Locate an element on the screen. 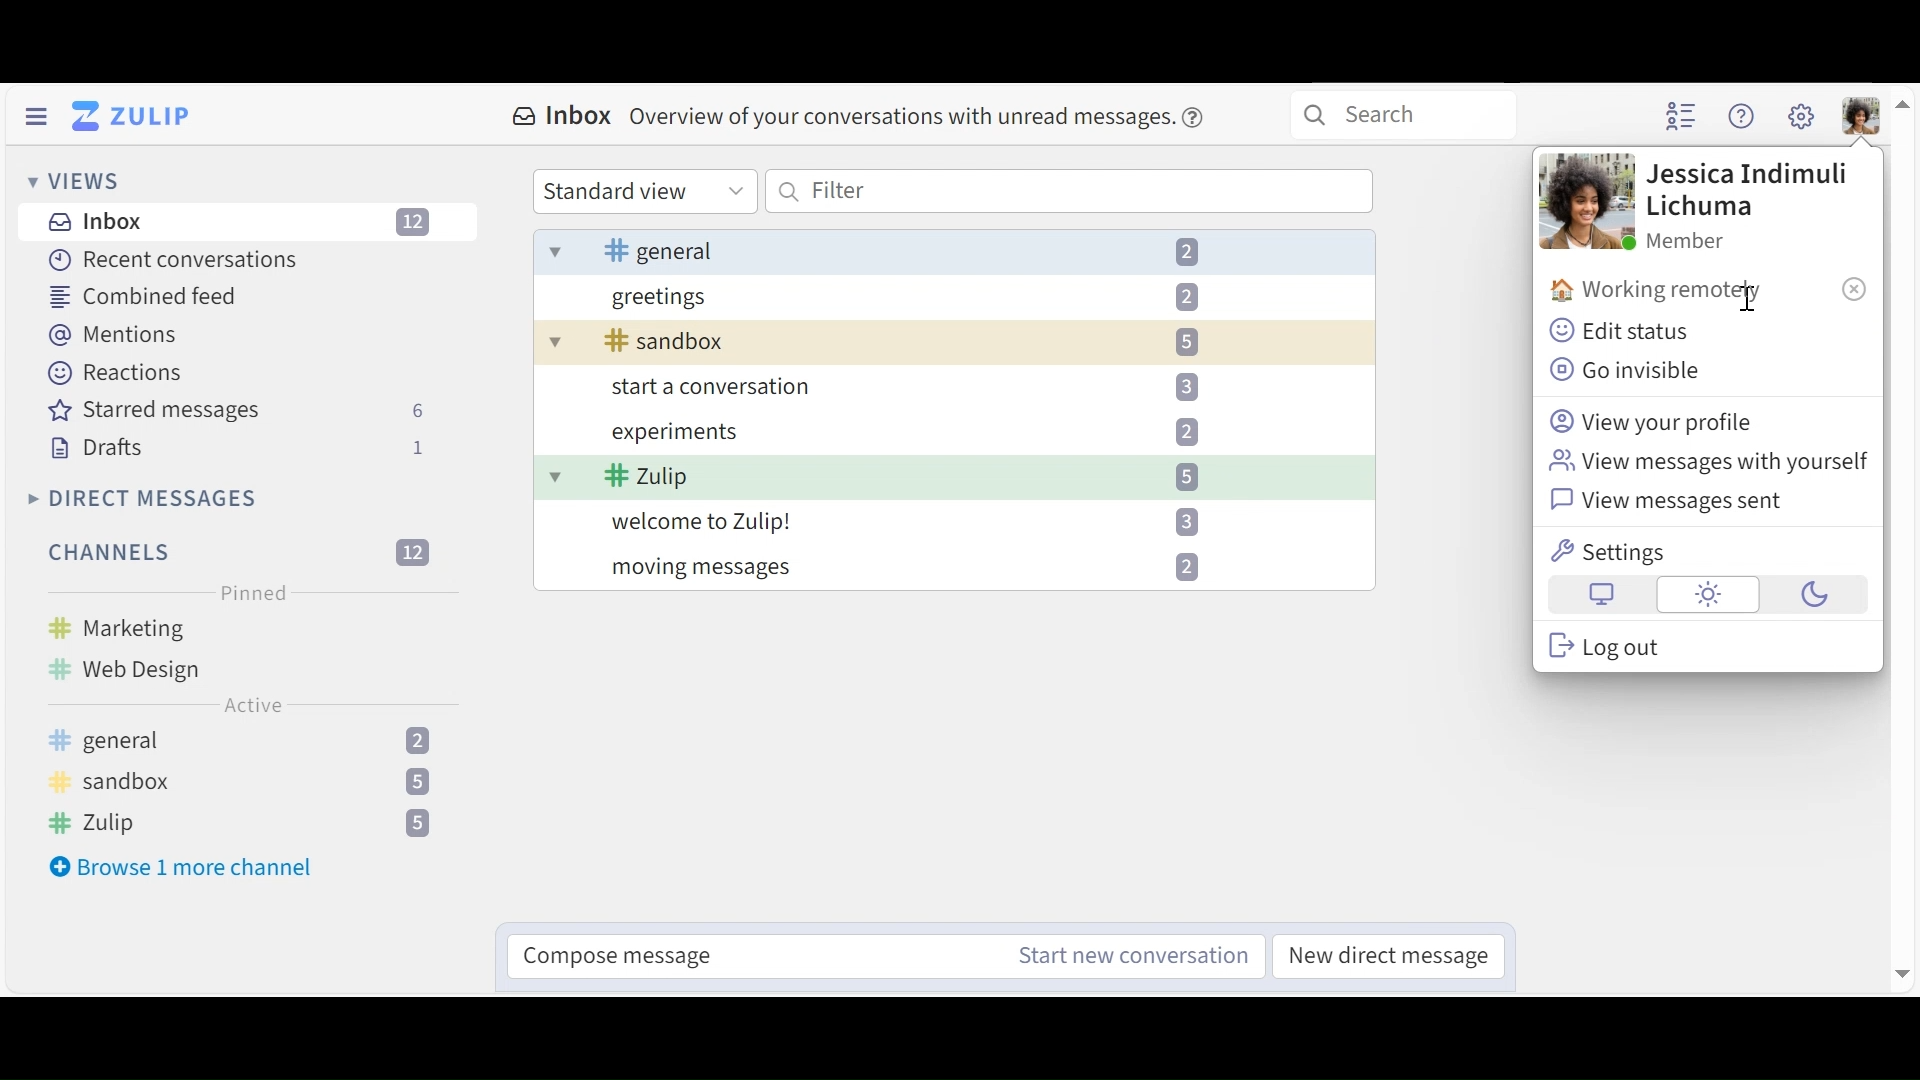 This screenshot has height=1080, width=1920. 2 is located at coordinates (1186, 249).